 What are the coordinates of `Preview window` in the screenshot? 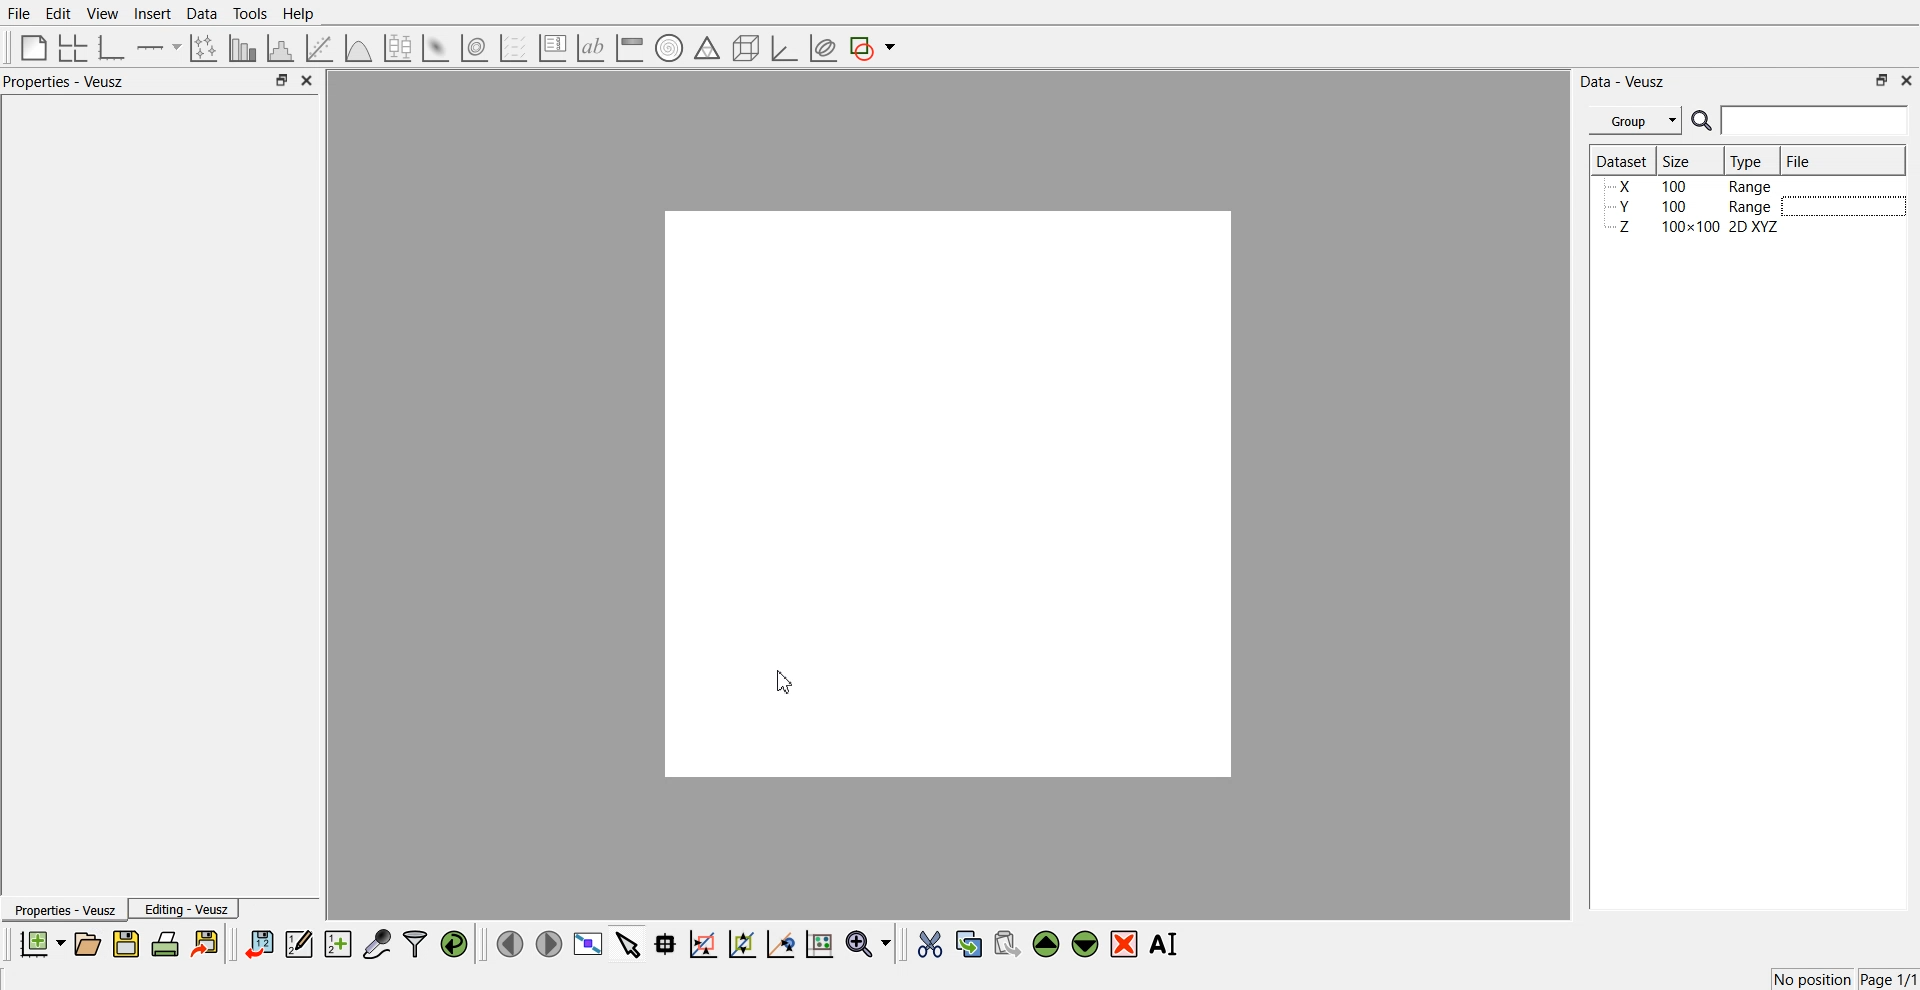 It's located at (949, 493).